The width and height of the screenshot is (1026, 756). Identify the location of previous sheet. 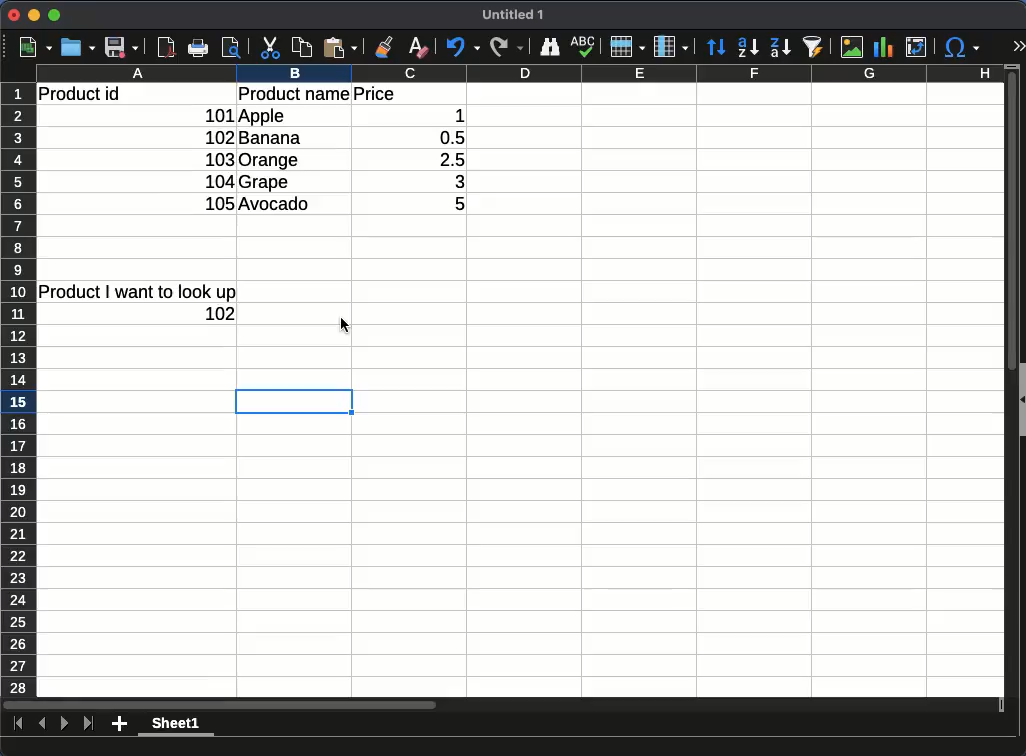
(42, 724).